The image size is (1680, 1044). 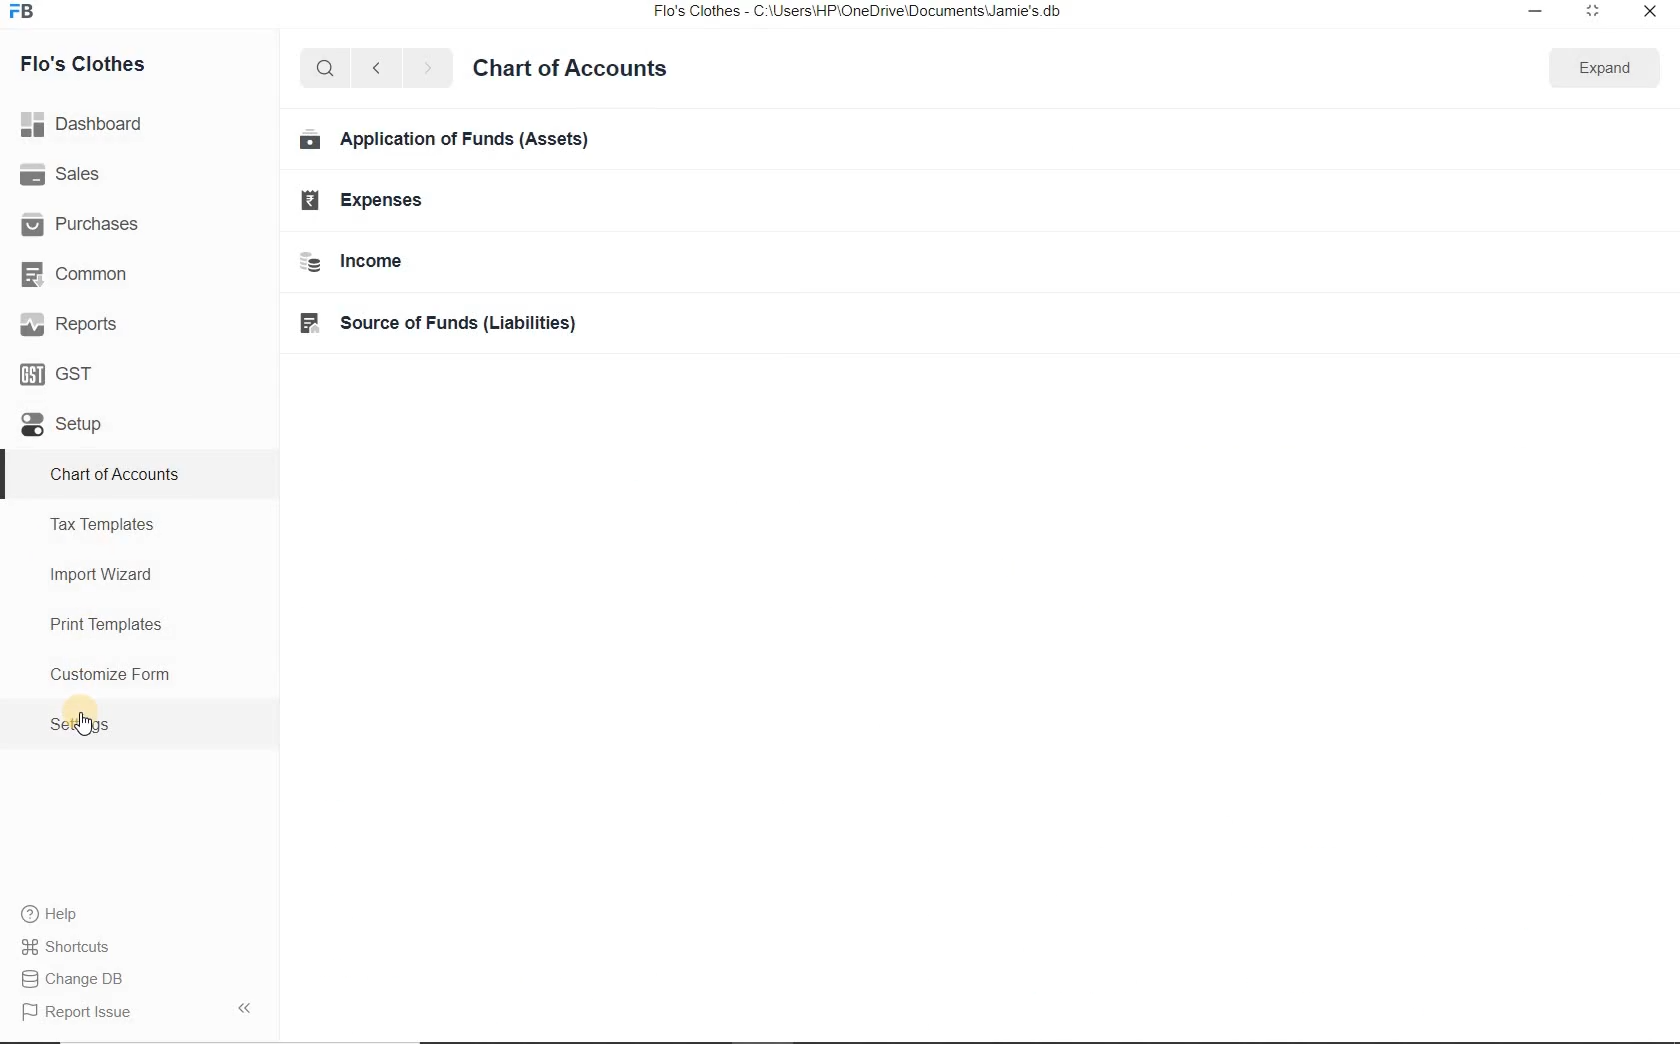 I want to click on Change DB, so click(x=71, y=979).